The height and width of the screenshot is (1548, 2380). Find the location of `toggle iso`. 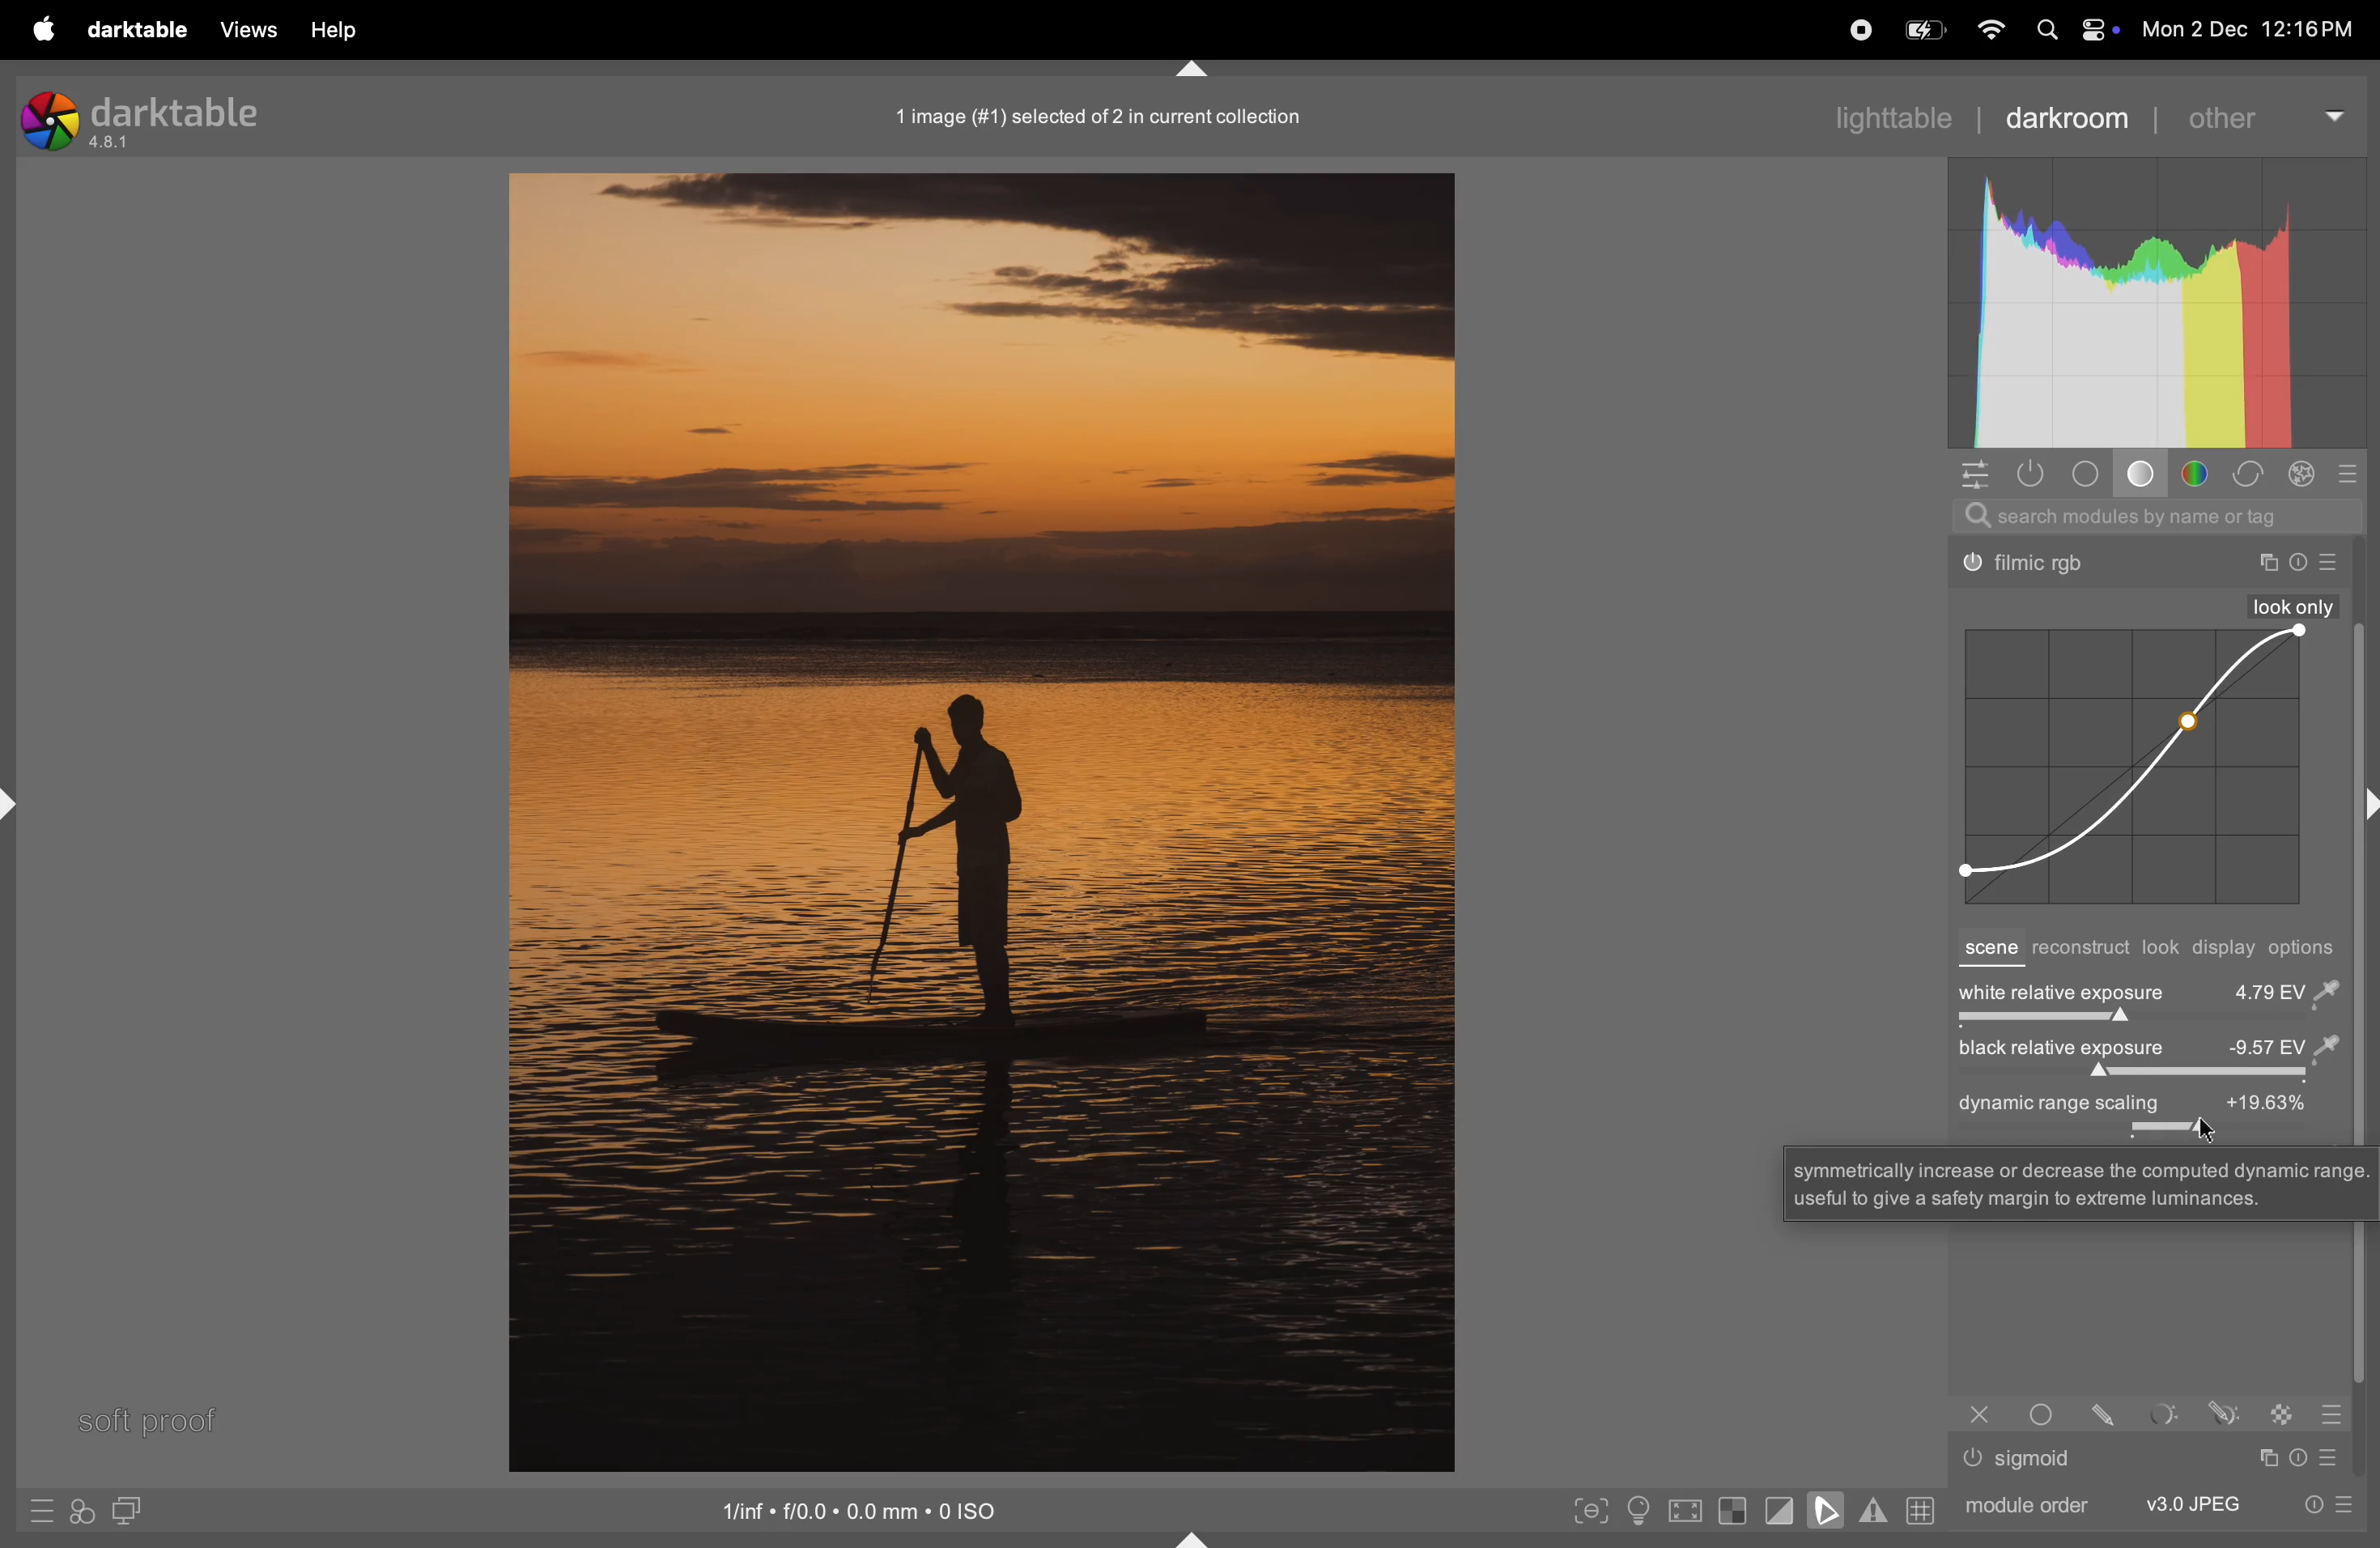

toggle iso is located at coordinates (1644, 1512).